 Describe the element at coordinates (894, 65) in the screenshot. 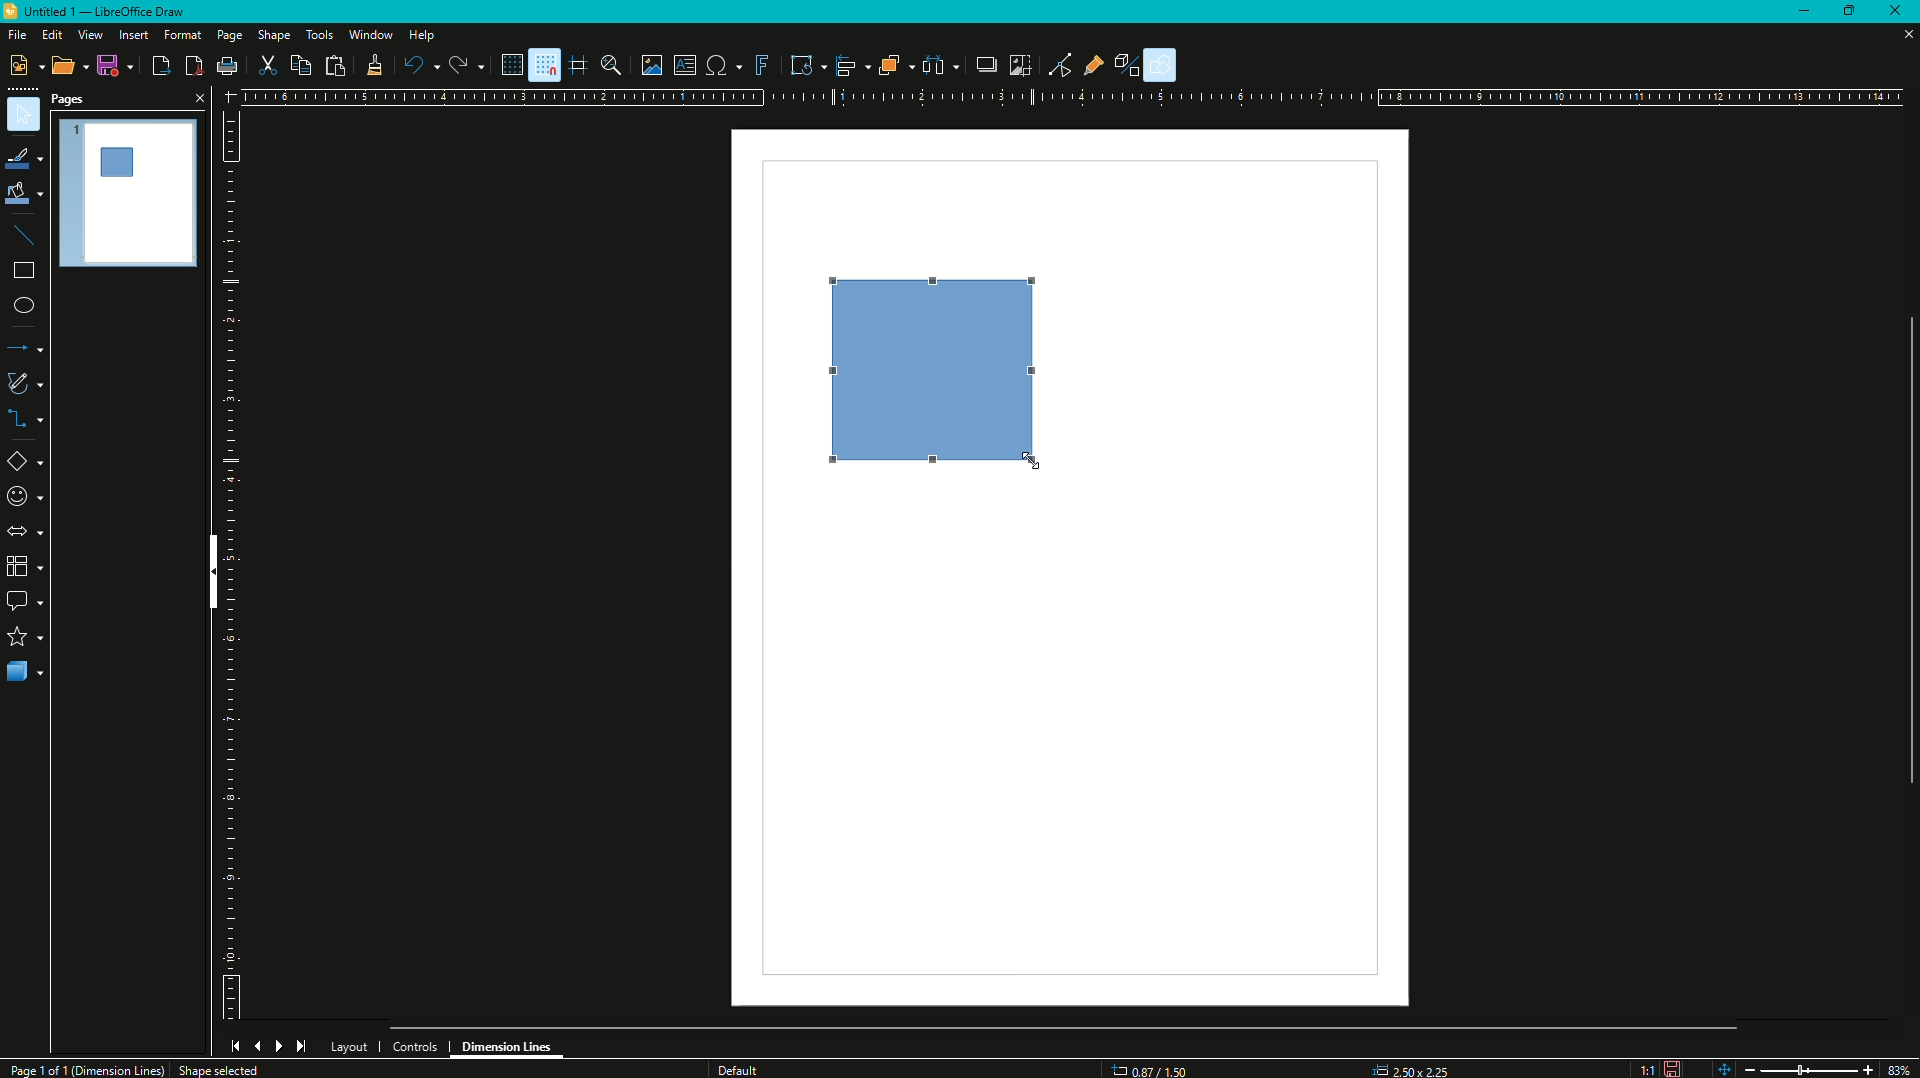

I see `Arrange` at that location.